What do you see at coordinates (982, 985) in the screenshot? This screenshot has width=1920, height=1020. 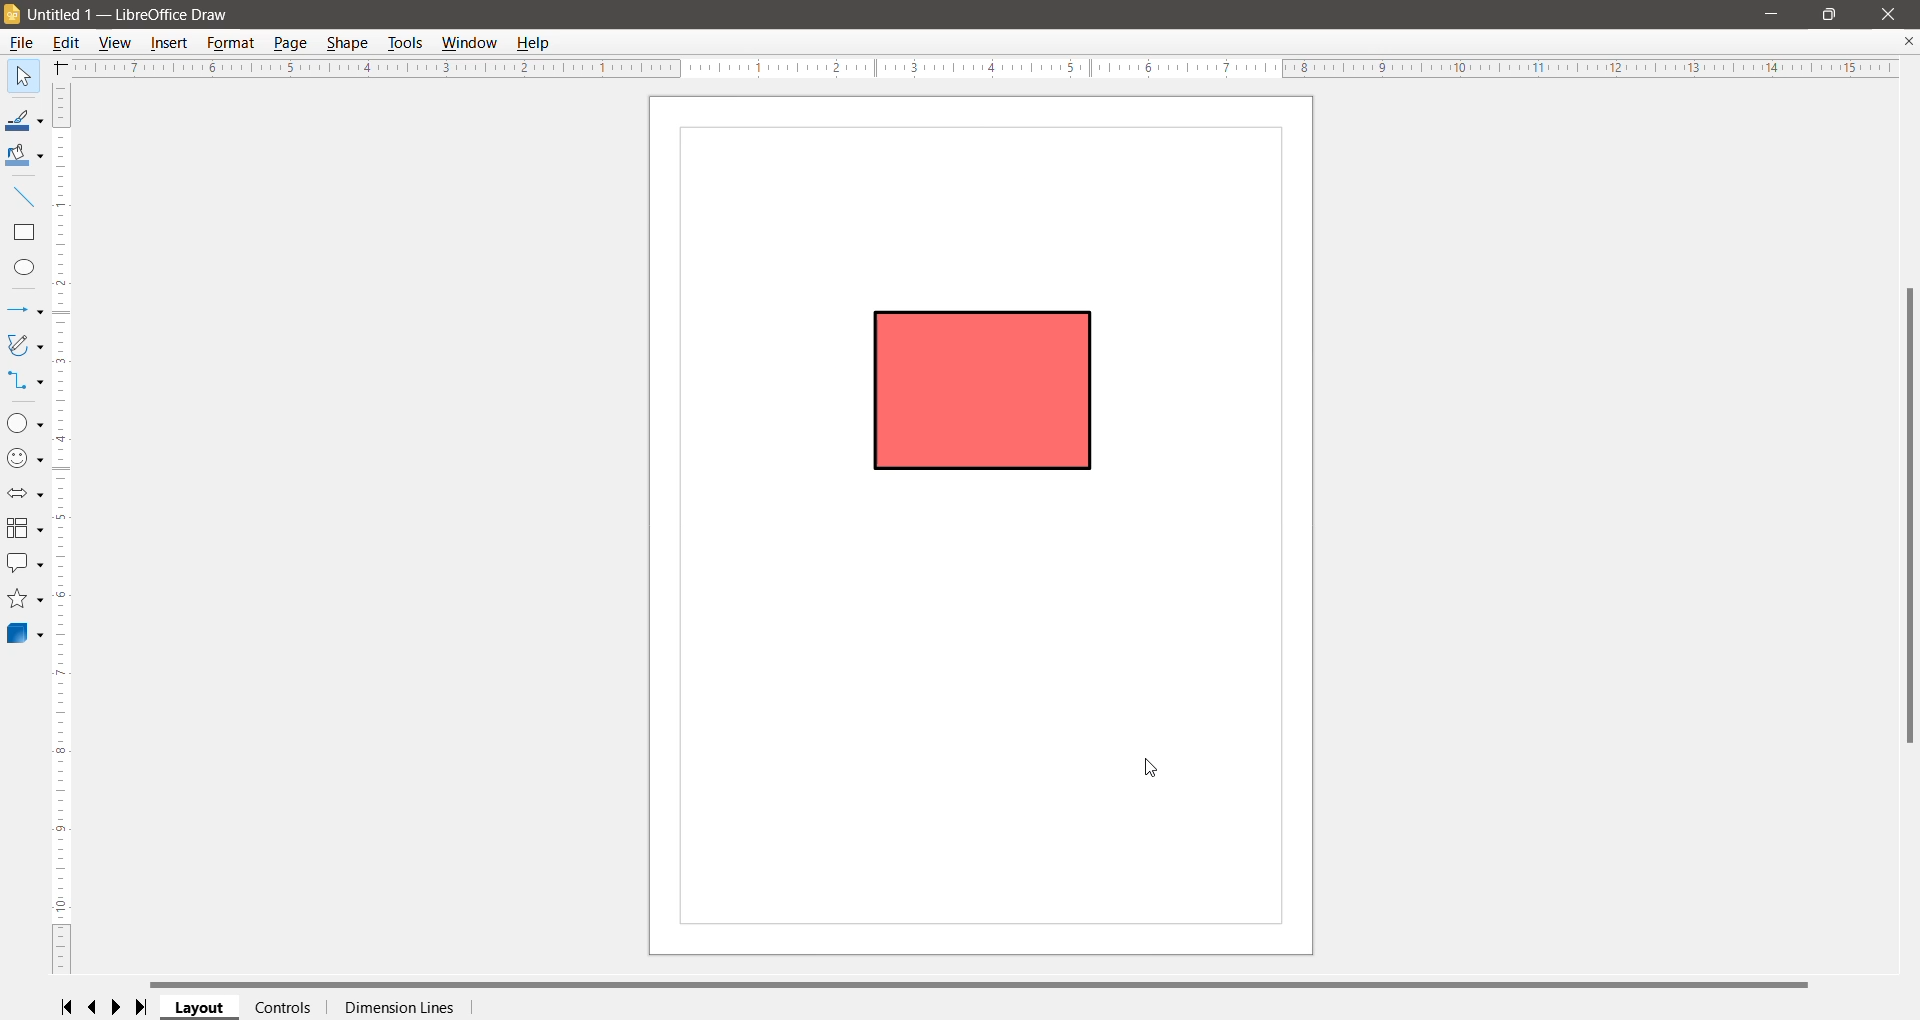 I see `Horizontal Scroll Bar` at bounding box center [982, 985].